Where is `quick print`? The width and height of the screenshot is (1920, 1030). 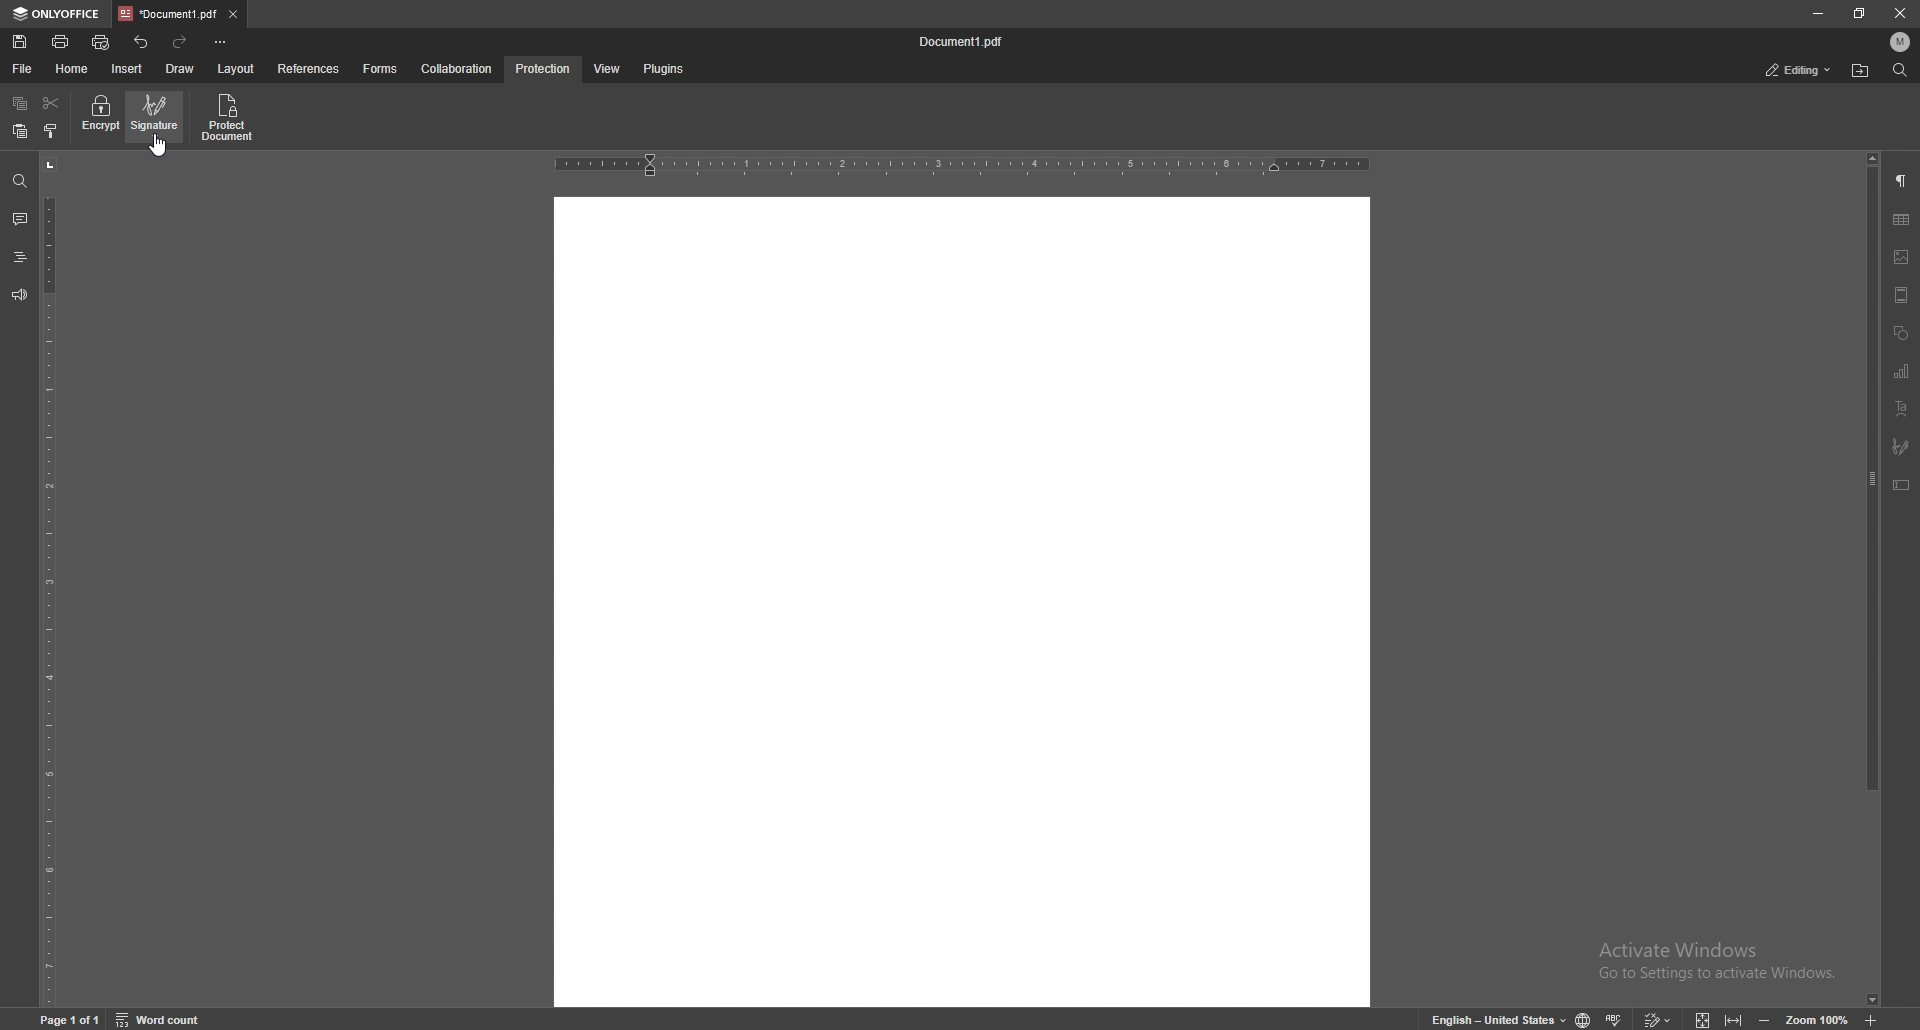
quick print is located at coordinates (102, 44).